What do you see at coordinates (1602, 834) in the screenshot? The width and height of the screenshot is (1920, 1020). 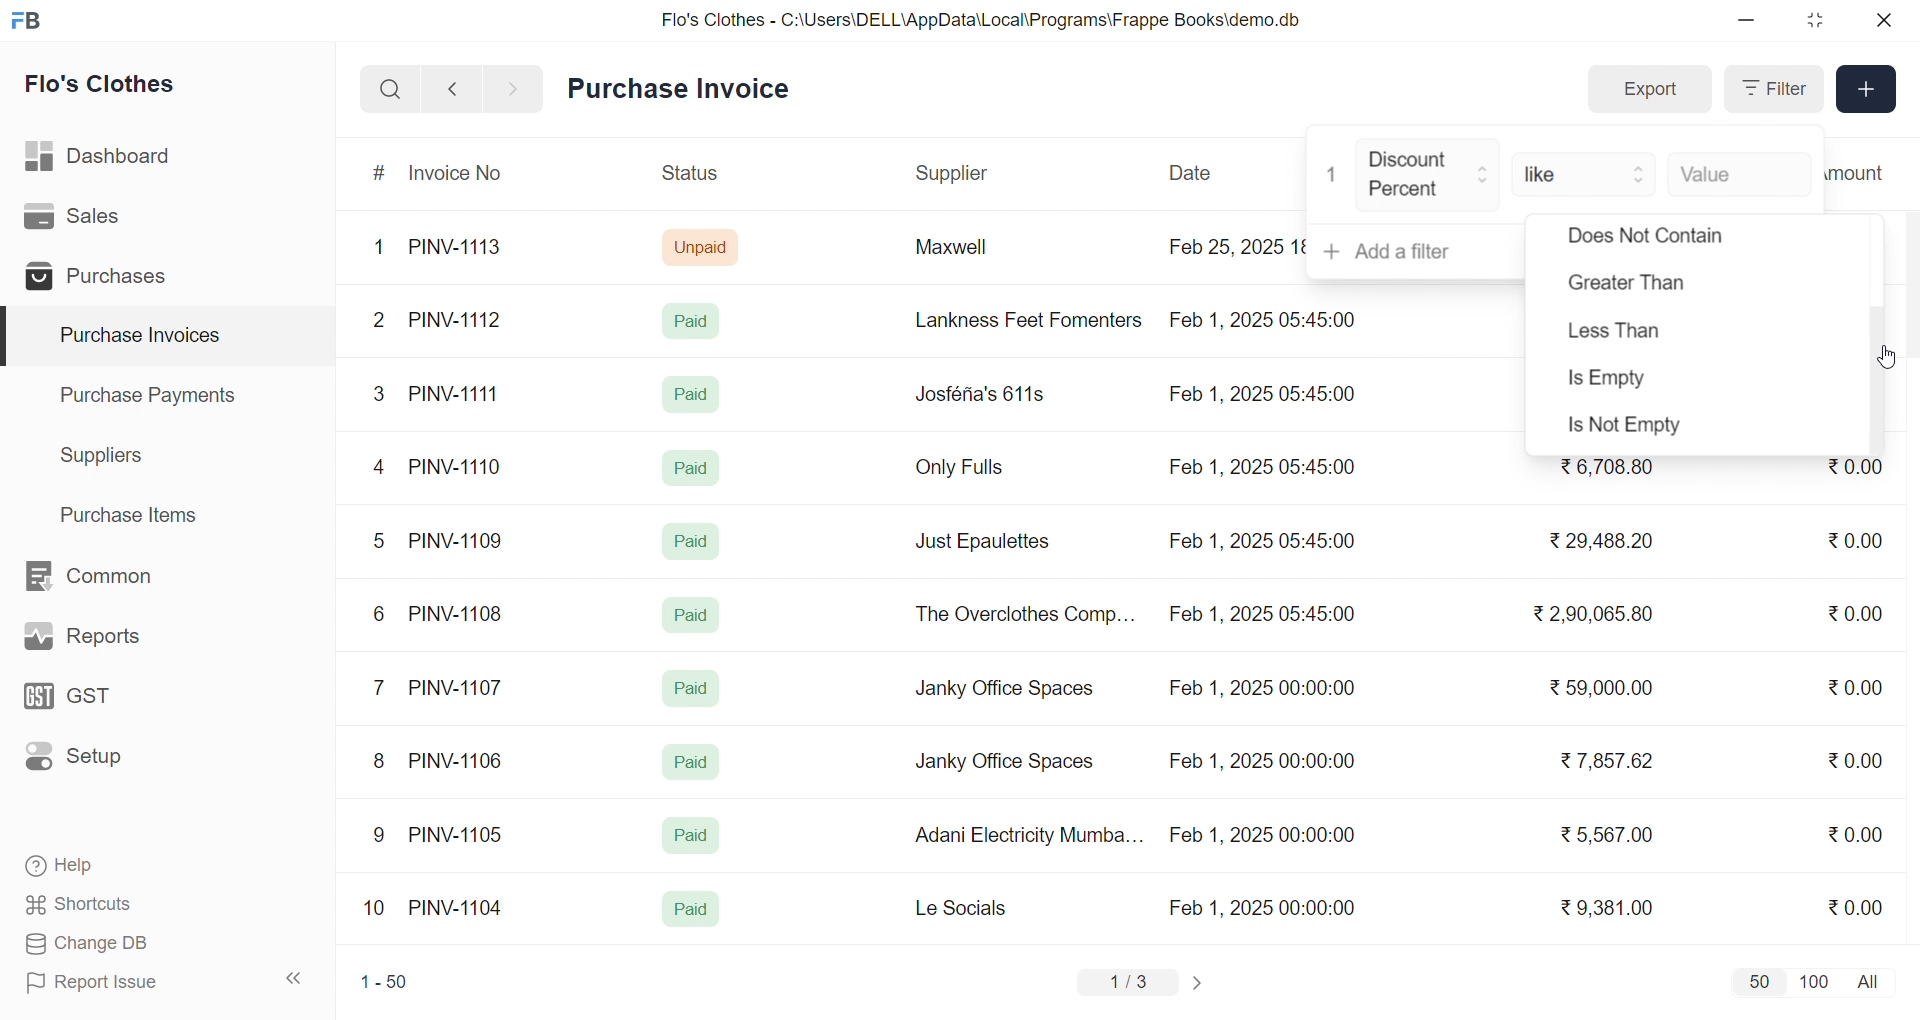 I see `₹ 5,567.00` at bounding box center [1602, 834].